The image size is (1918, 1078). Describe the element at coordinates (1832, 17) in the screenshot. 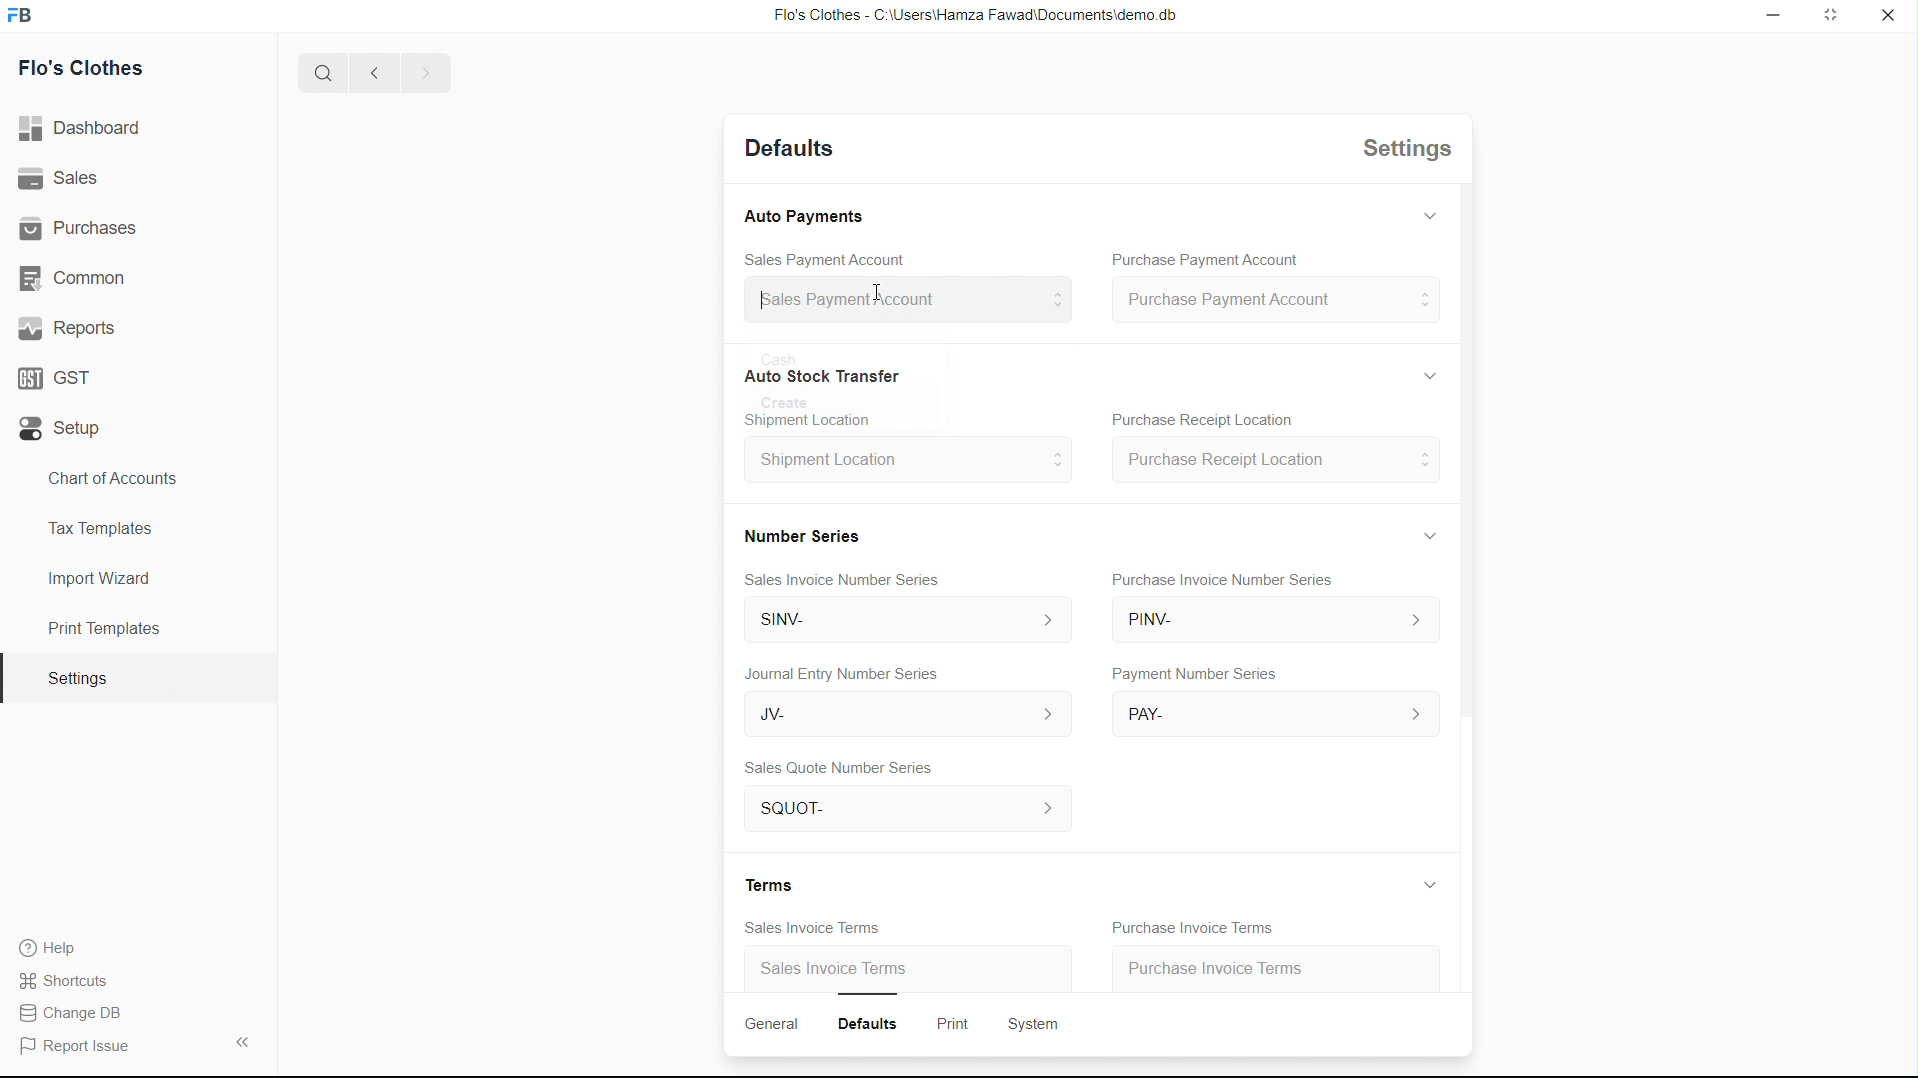

I see `Full screen` at that location.